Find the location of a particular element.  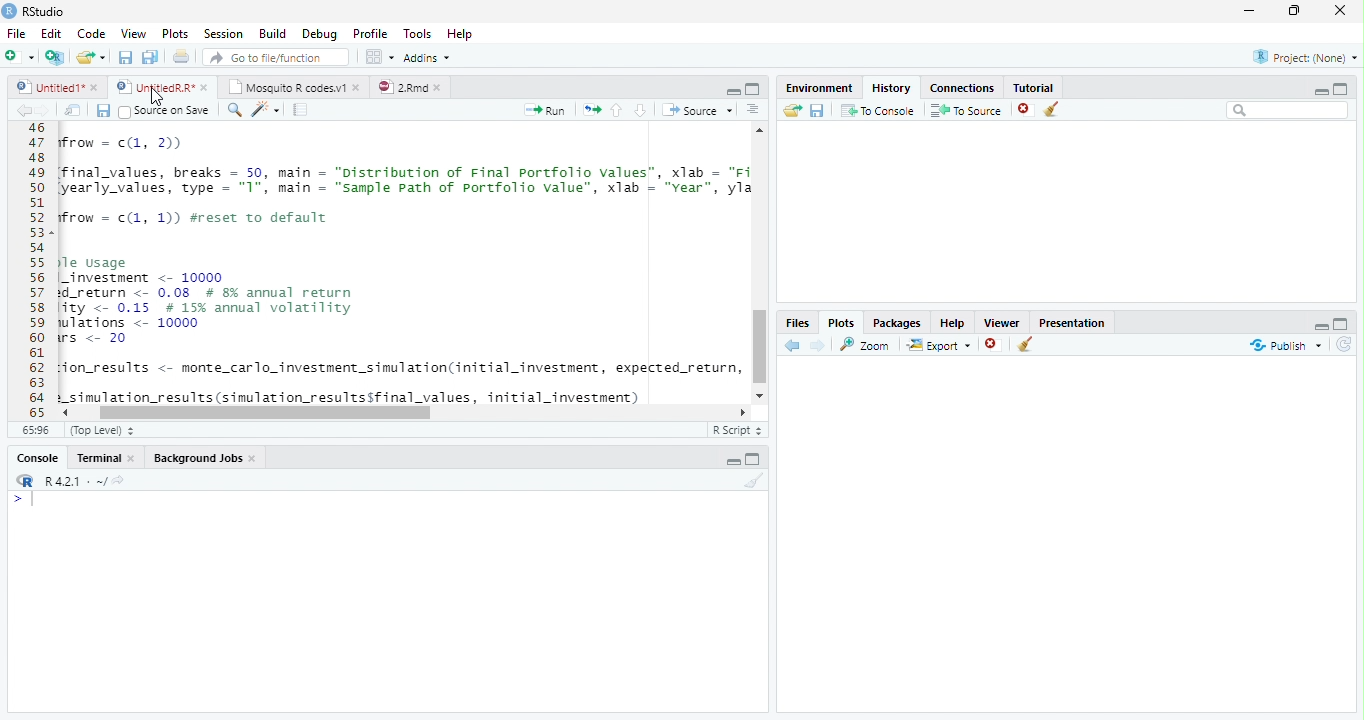

Print is located at coordinates (181, 56).